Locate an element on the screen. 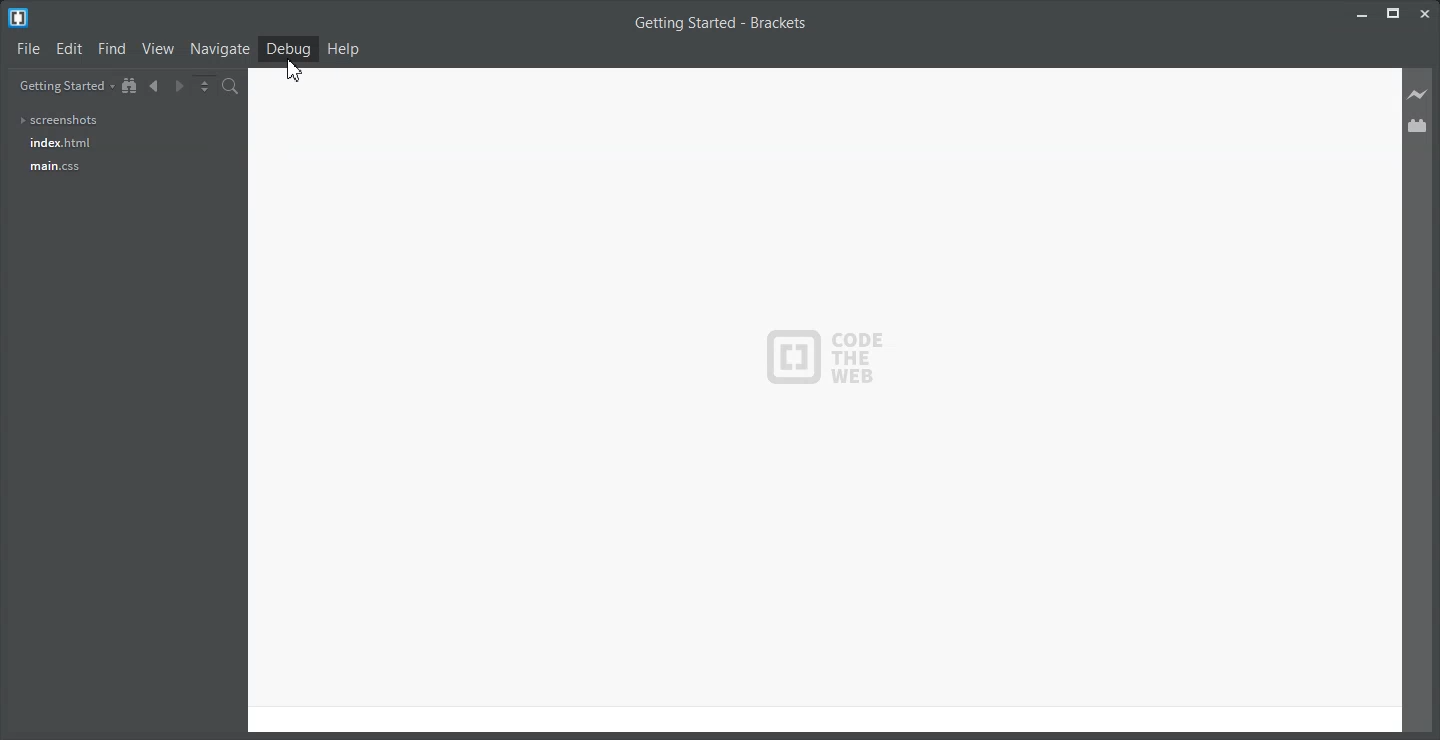 The height and width of the screenshot is (740, 1440). Live Preview is located at coordinates (1418, 93).